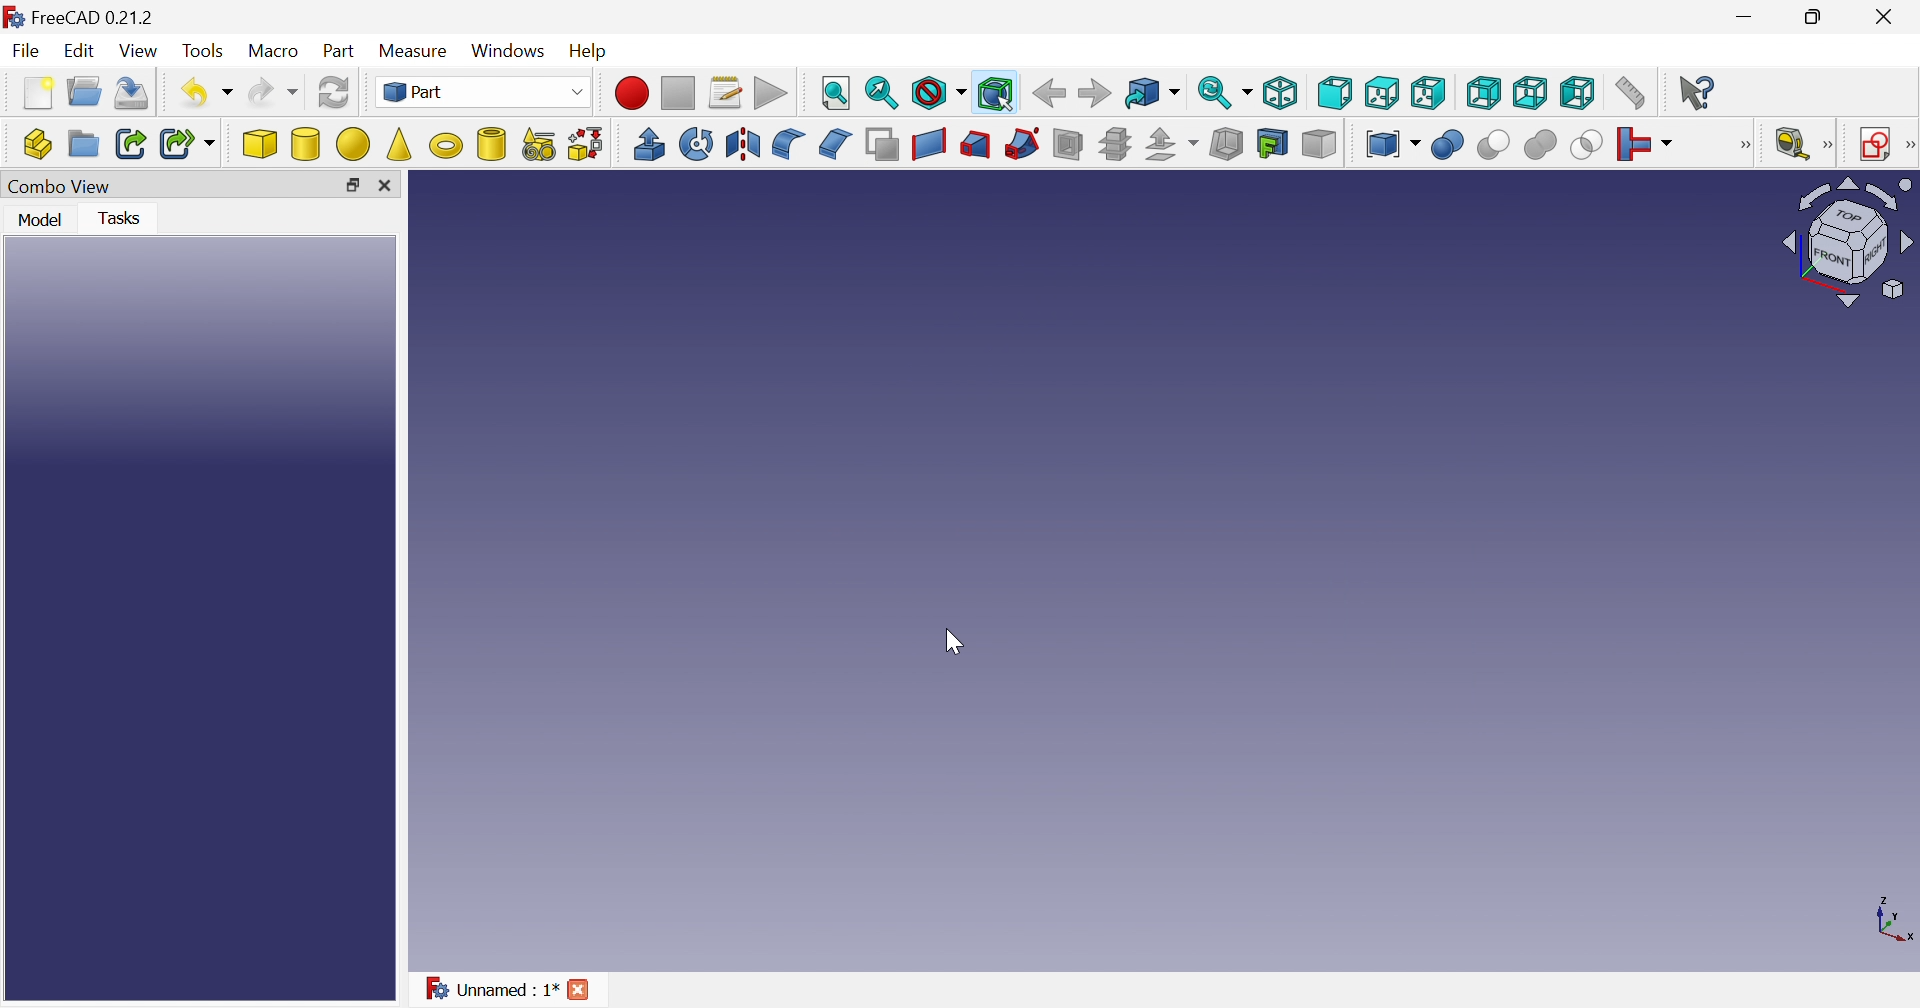  I want to click on Refresh, so click(334, 96).